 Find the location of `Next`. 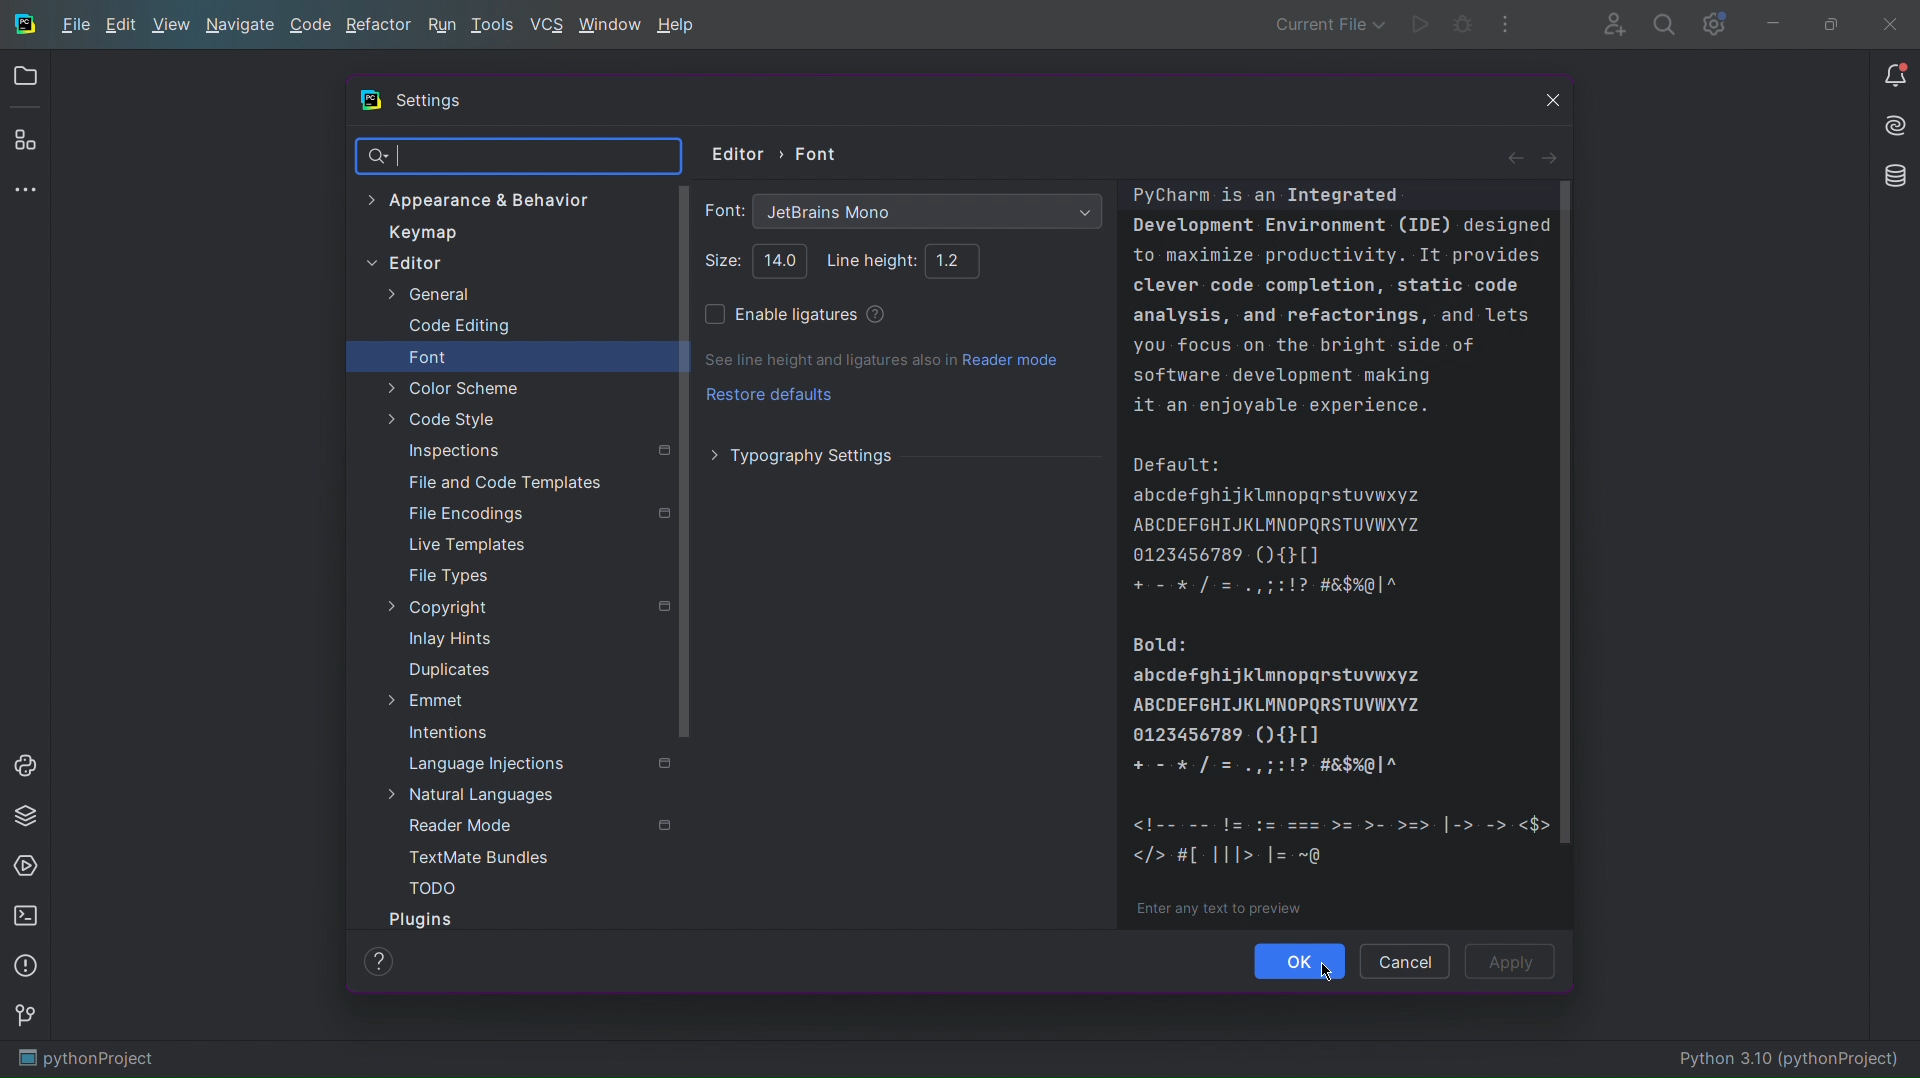

Next is located at coordinates (1554, 155).